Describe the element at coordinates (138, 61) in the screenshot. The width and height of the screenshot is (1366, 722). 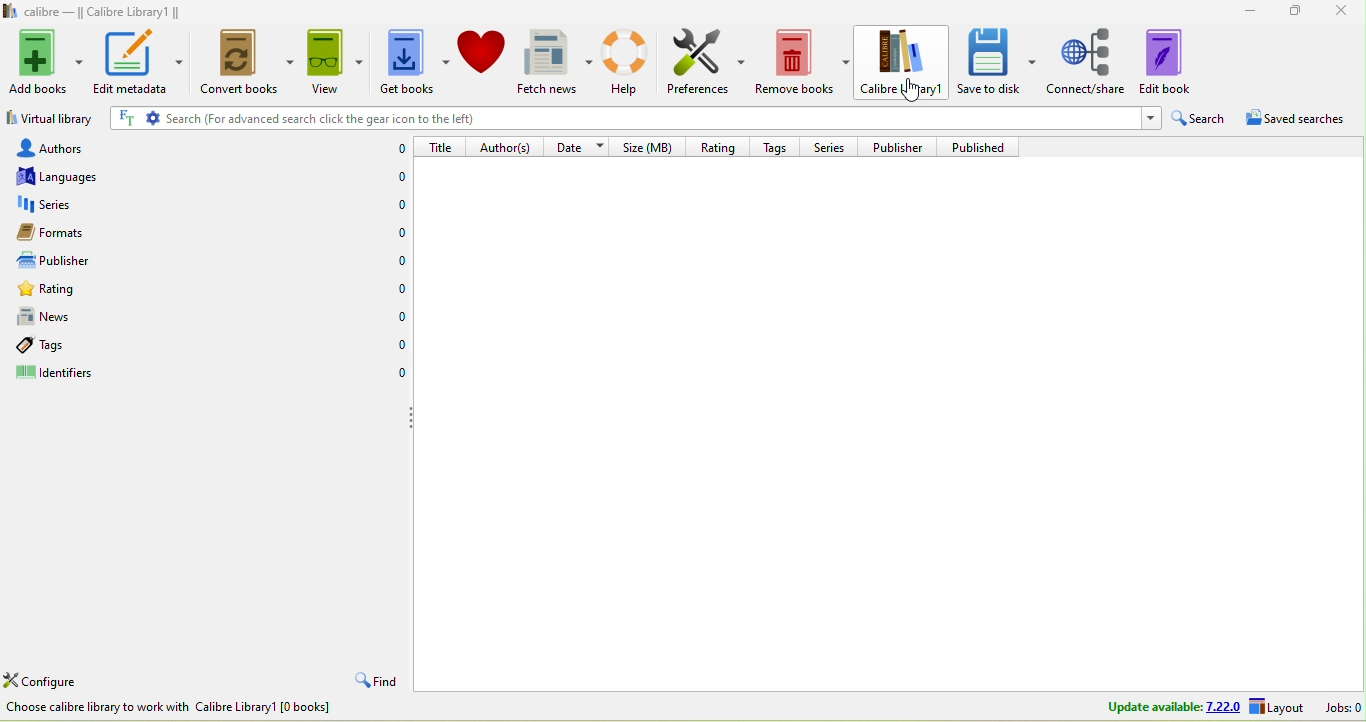
I see `edit metadata` at that location.